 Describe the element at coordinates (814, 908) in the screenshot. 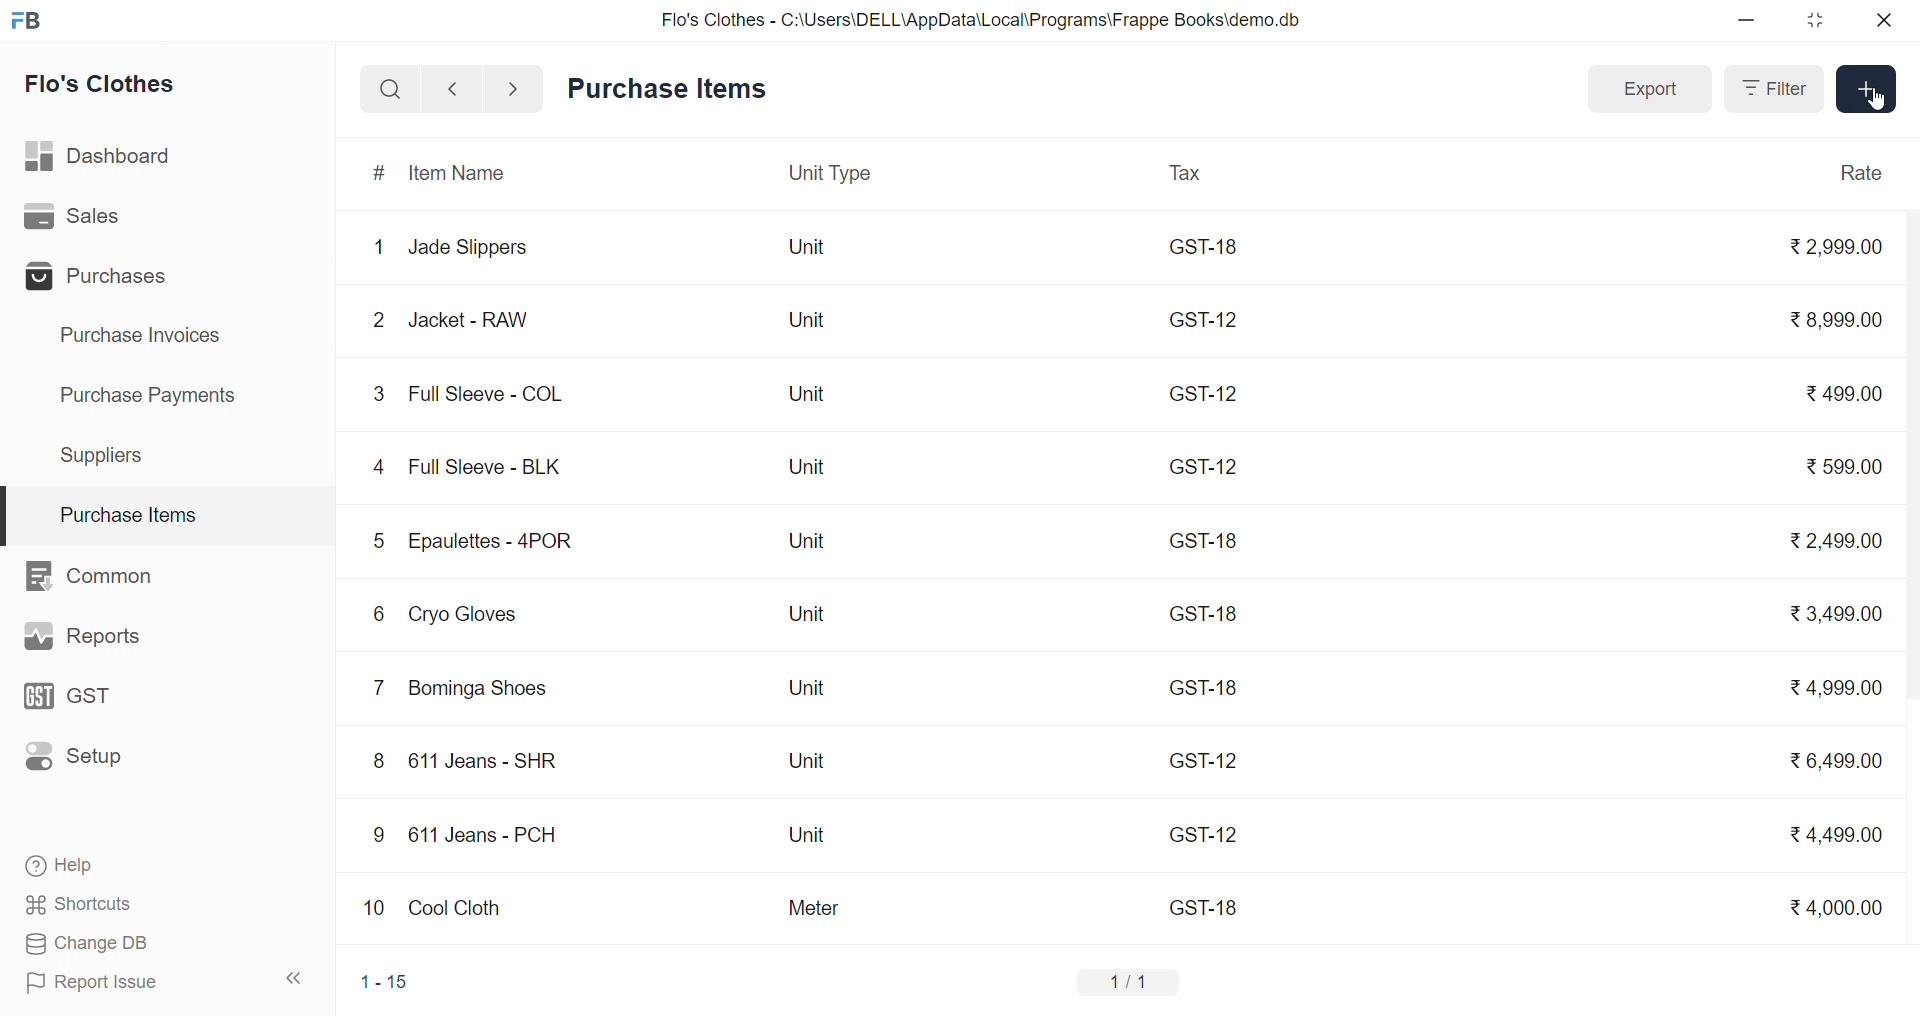

I see `Meter` at that location.